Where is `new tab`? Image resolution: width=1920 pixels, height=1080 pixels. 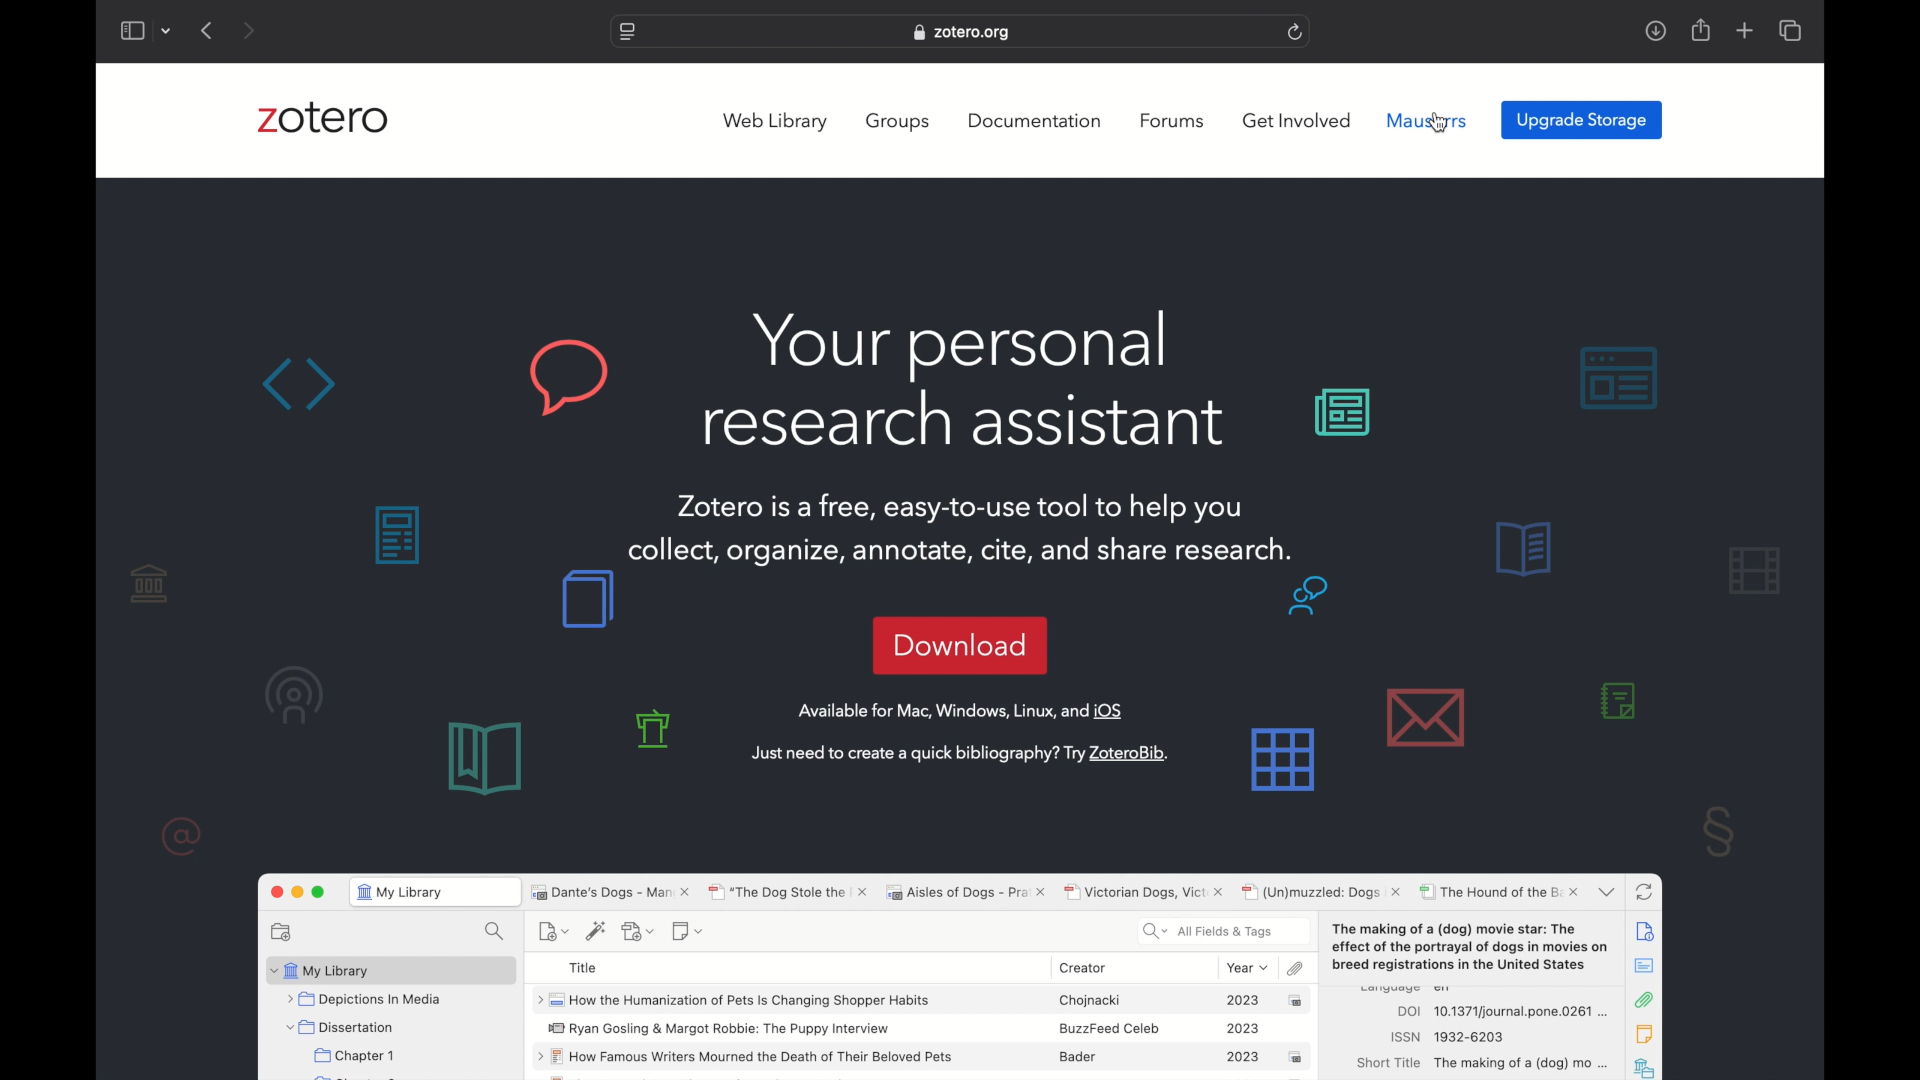
new tab is located at coordinates (1745, 30).